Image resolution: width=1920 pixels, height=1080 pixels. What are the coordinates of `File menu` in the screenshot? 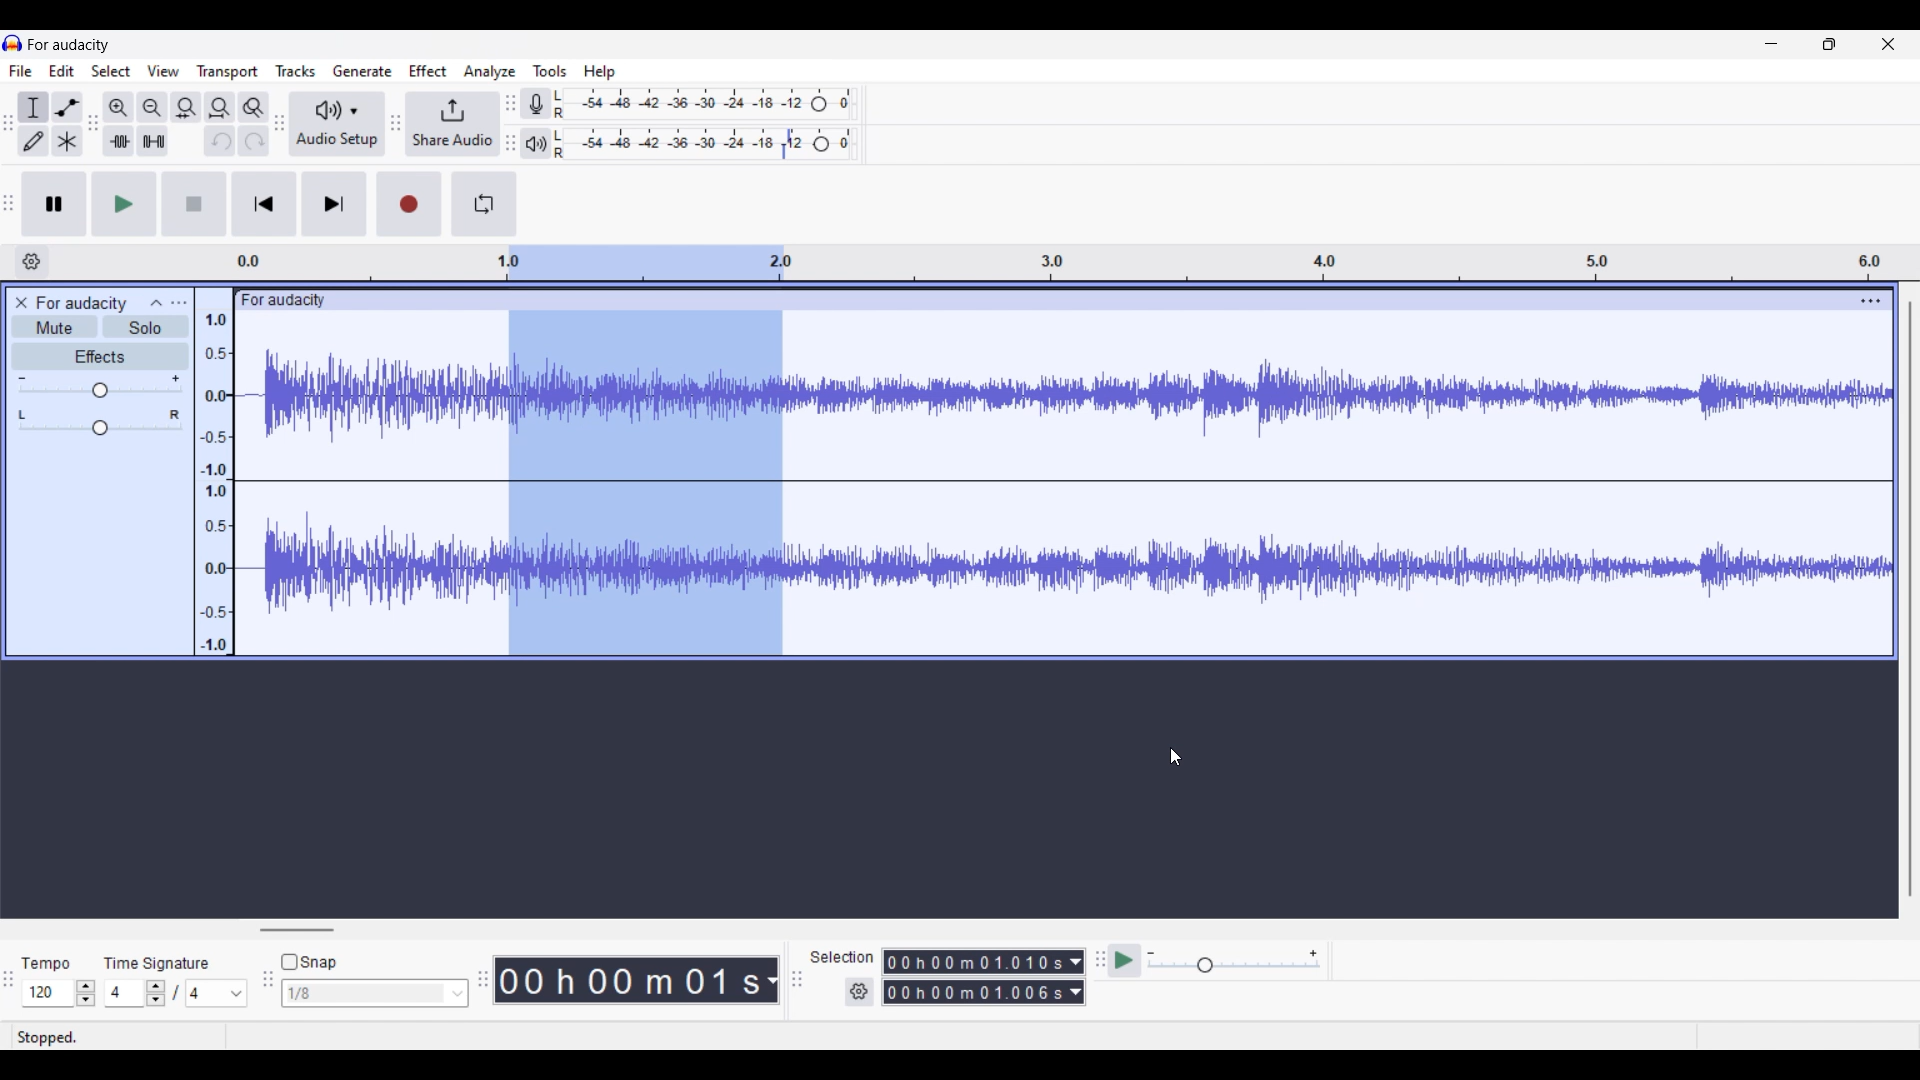 It's located at (21, 71).